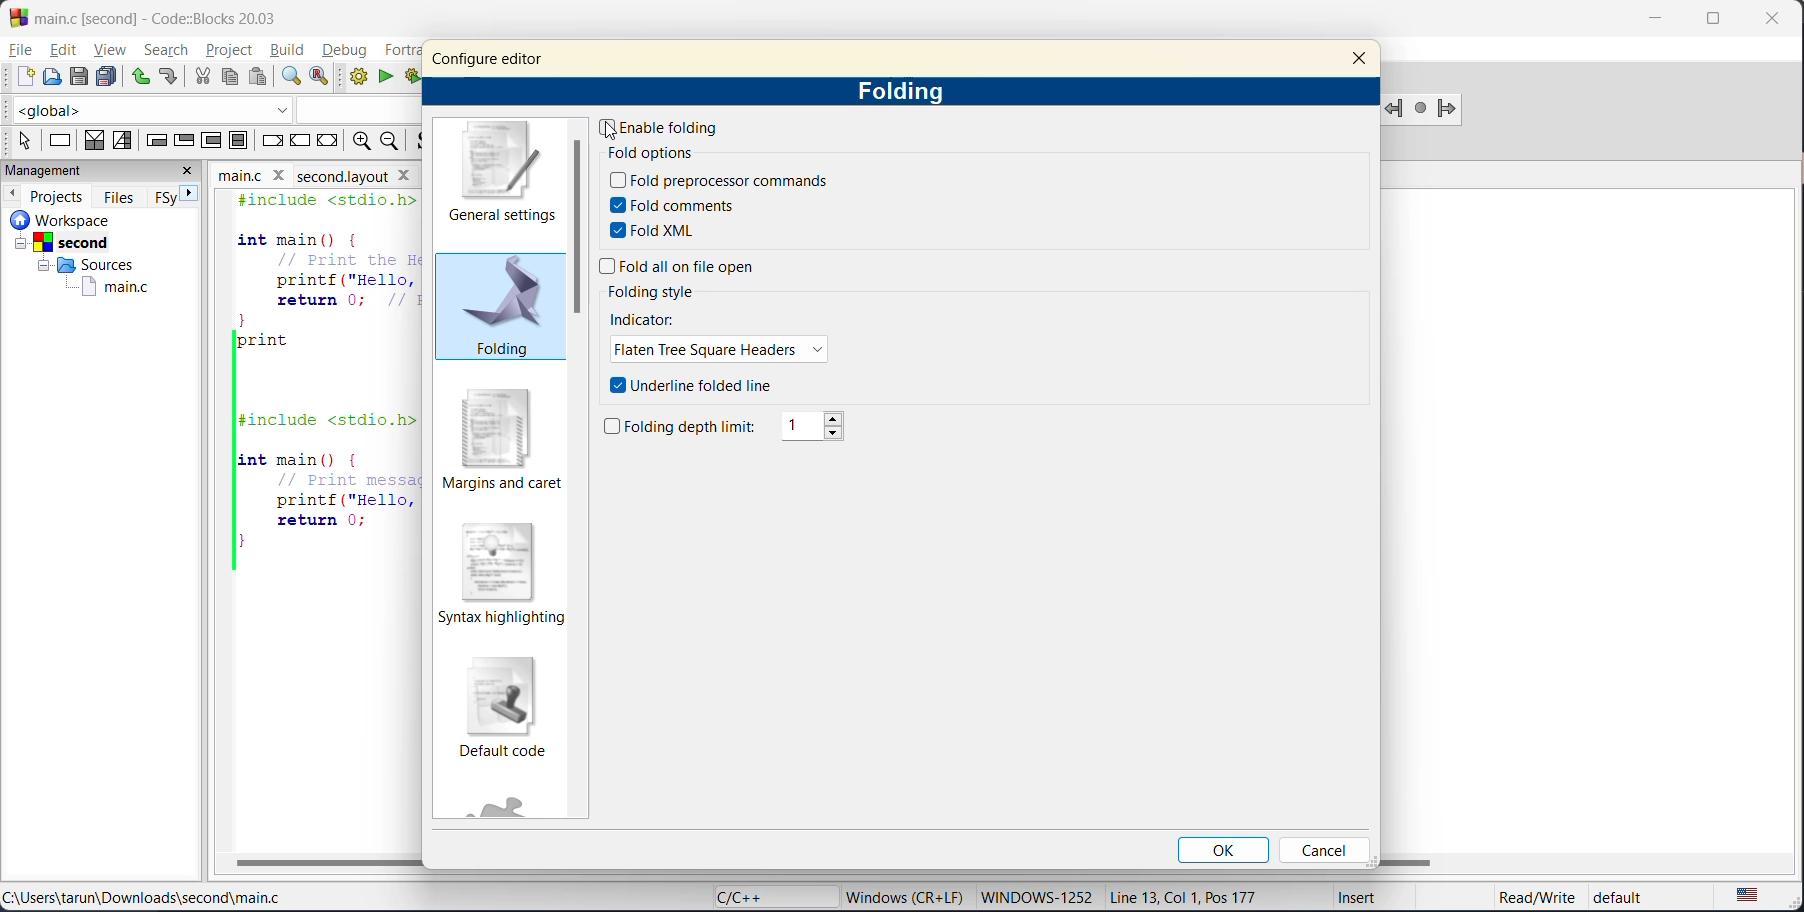 Image resolution: width=1804 pixels, height=912 pixels. What do you see at coordinates (320, 382) in the screenshot?
I see `code editor` at bounding box center [320, 382].